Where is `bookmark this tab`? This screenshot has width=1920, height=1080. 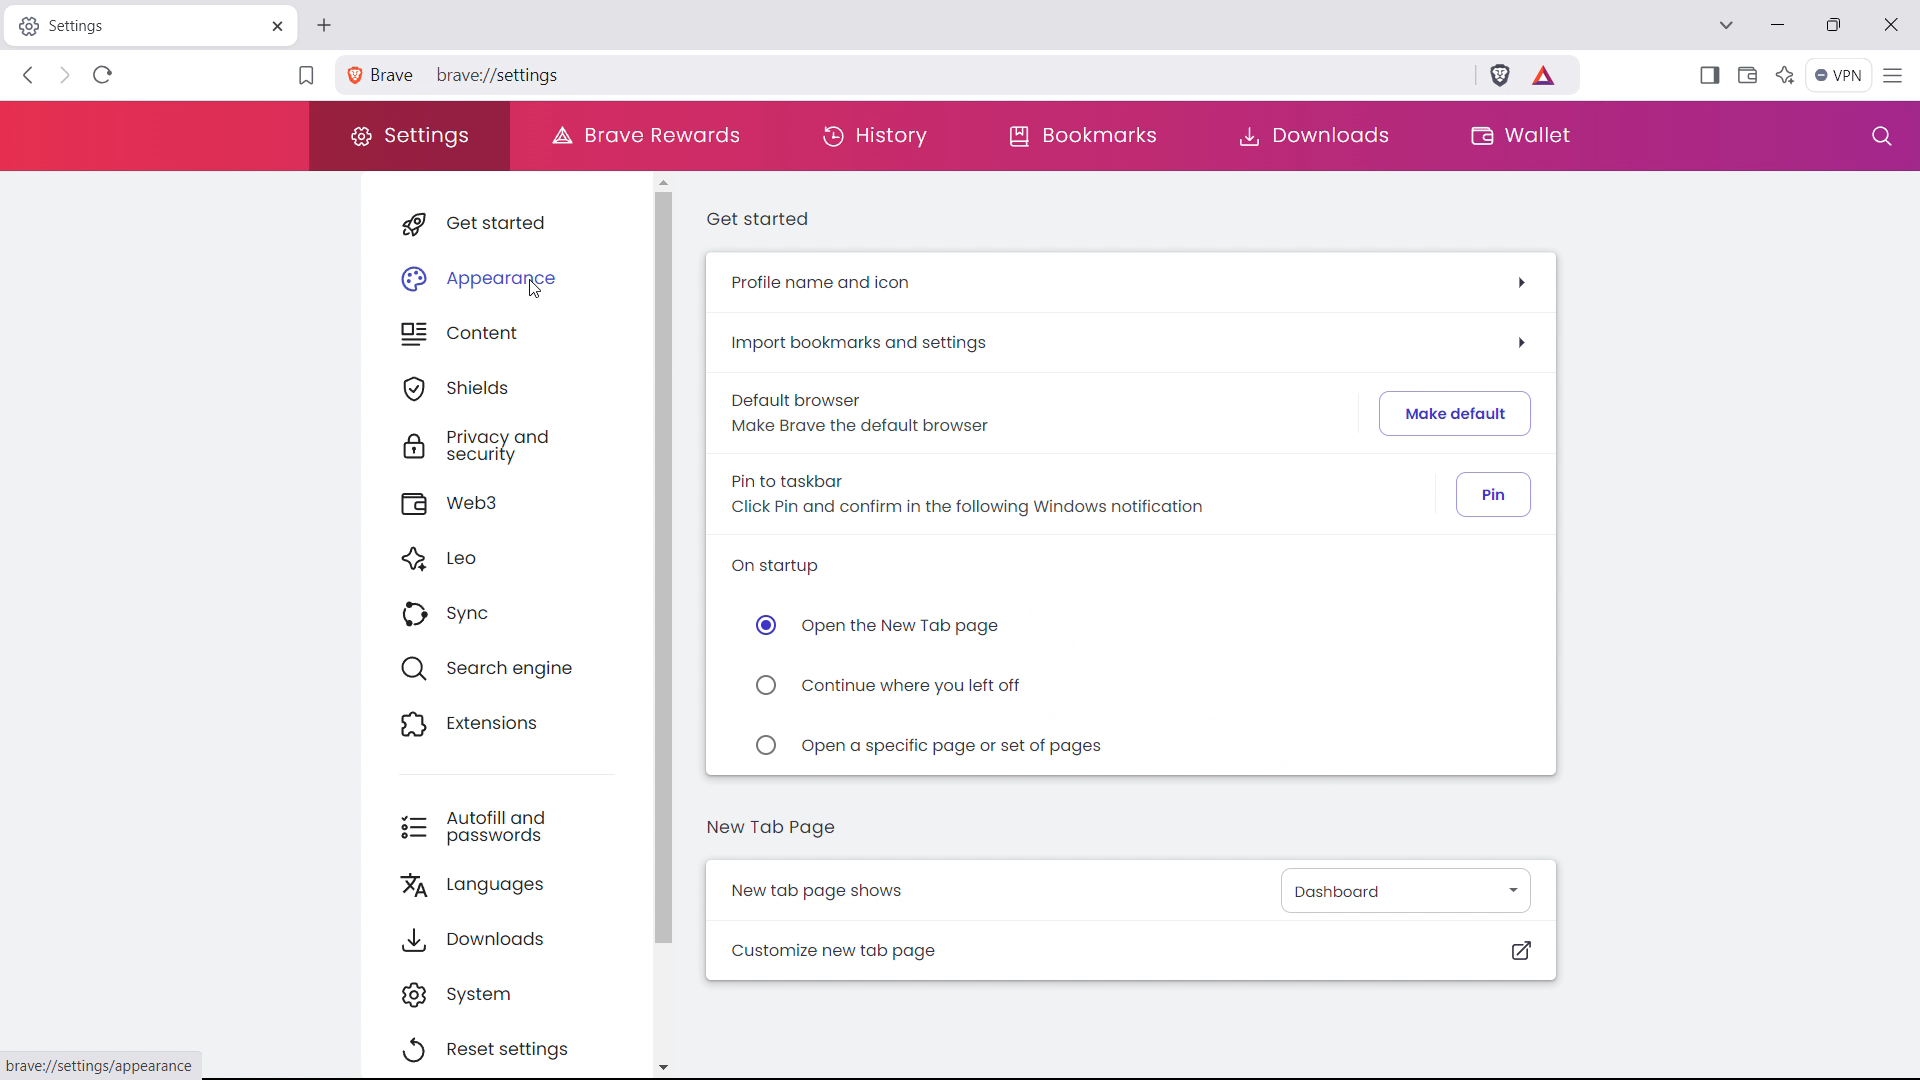
bookmark this tab is located at coordinates (306, 78).